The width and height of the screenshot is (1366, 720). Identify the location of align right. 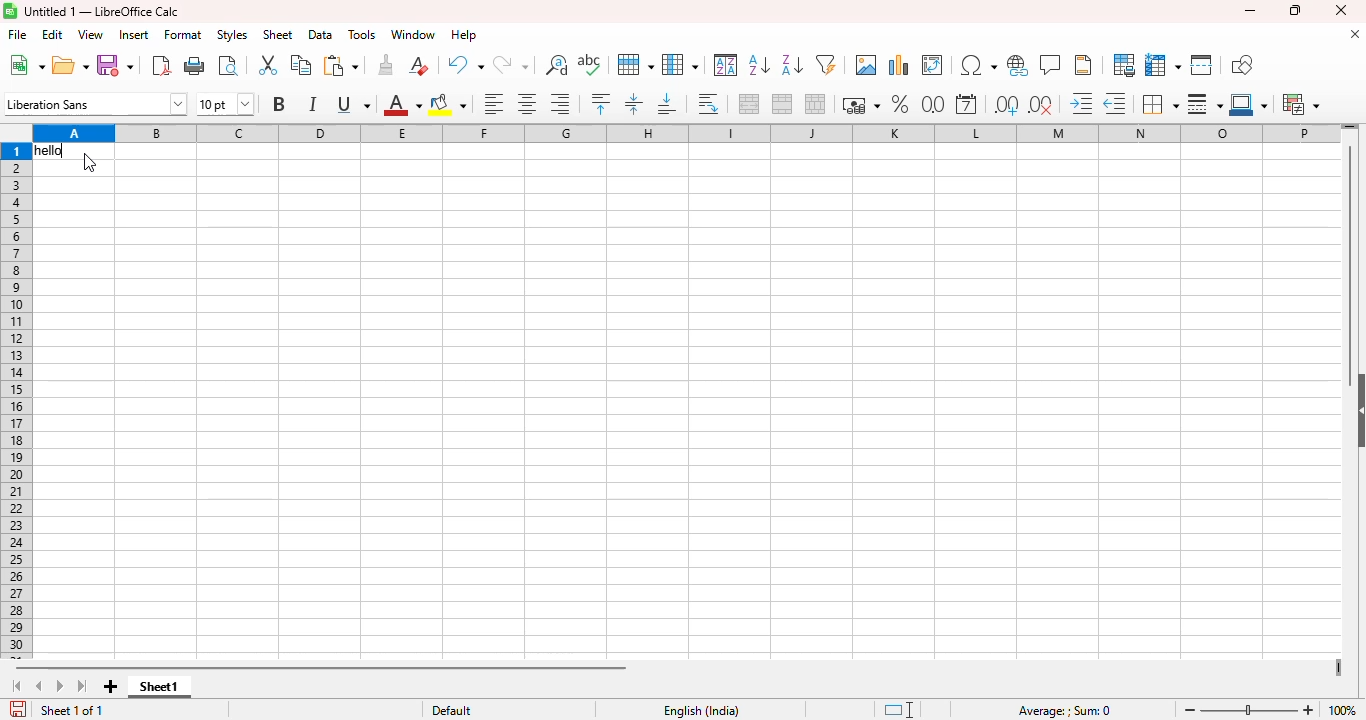
(561, 104).